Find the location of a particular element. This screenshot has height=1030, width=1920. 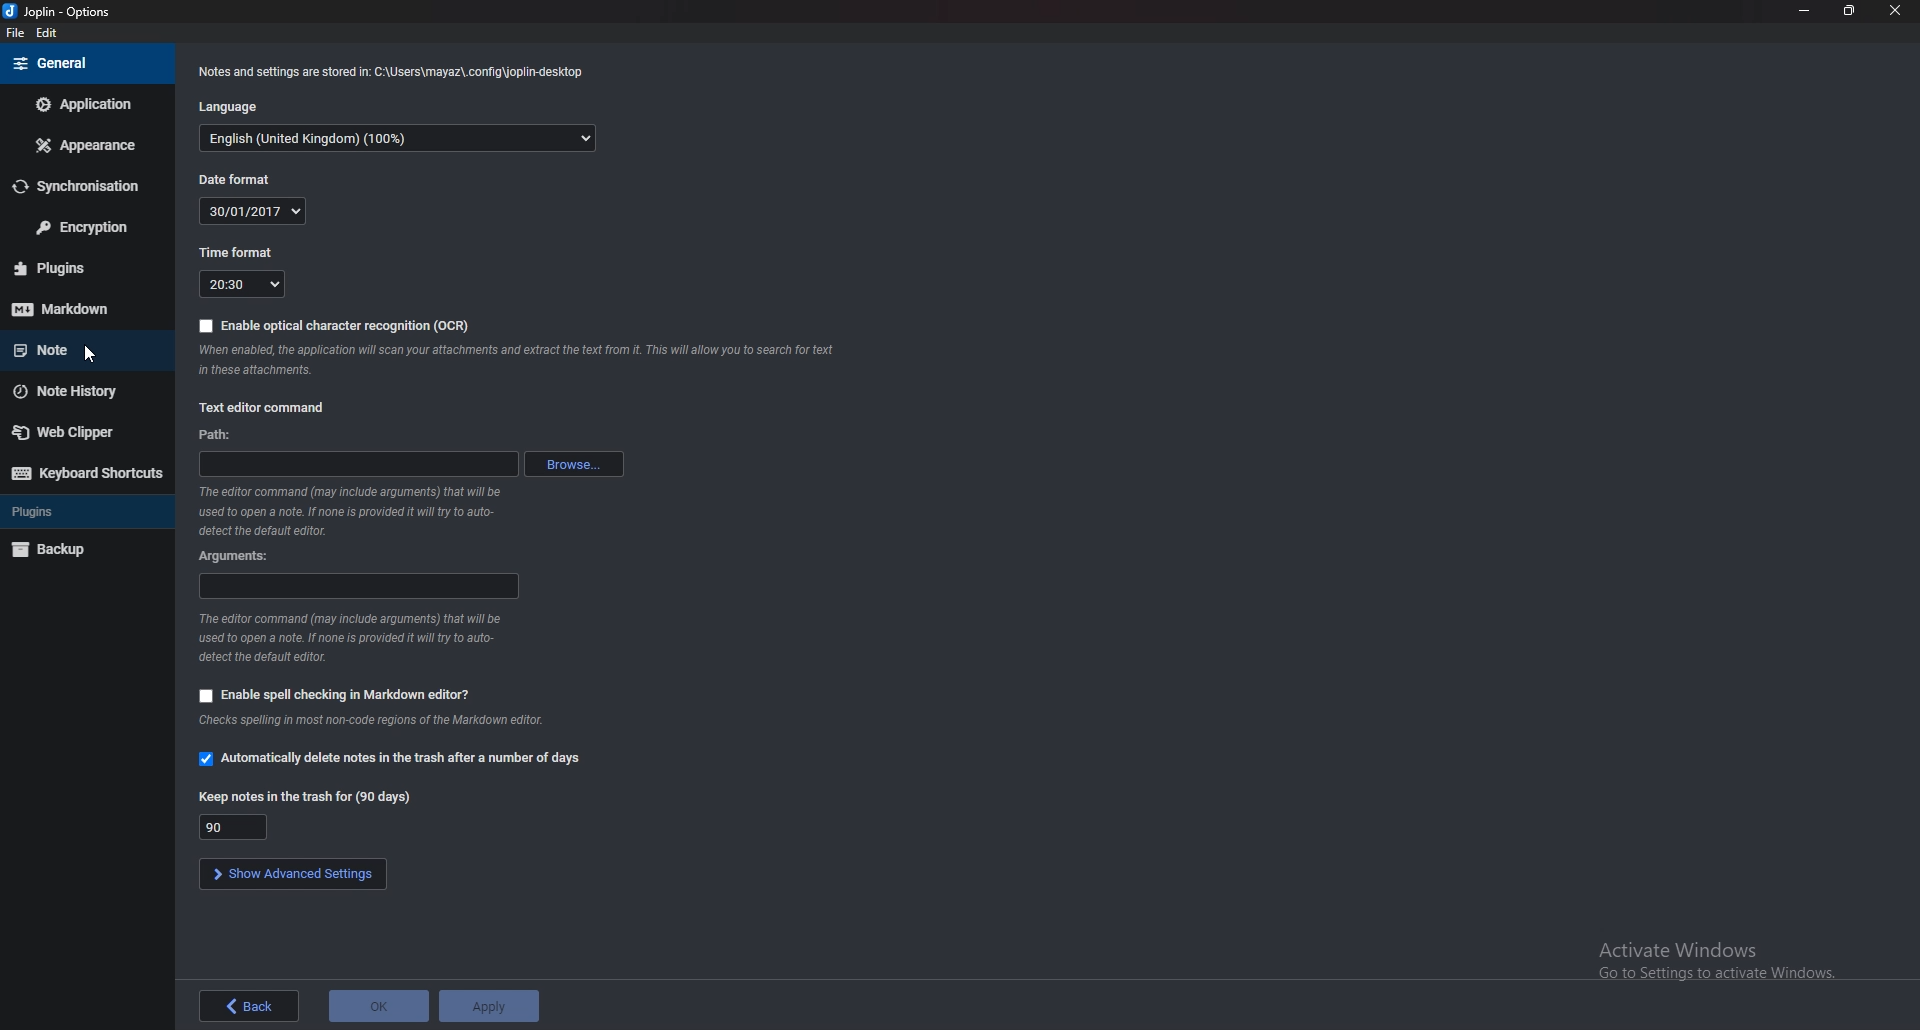

edit is located at coordinates (54, 35).